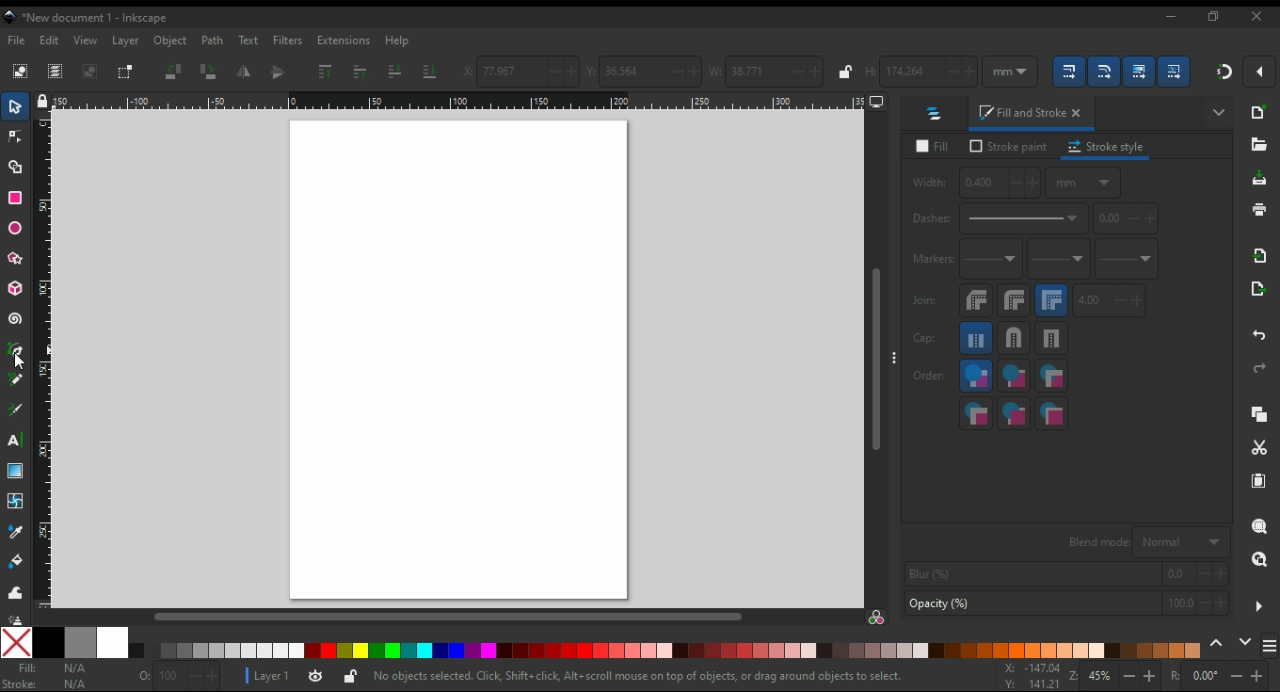 This screenshot has width=1280, height=692. What do you see at coordinates (288, 40) in the screenshot?
I see `filters` at bounding box center [288, 40].